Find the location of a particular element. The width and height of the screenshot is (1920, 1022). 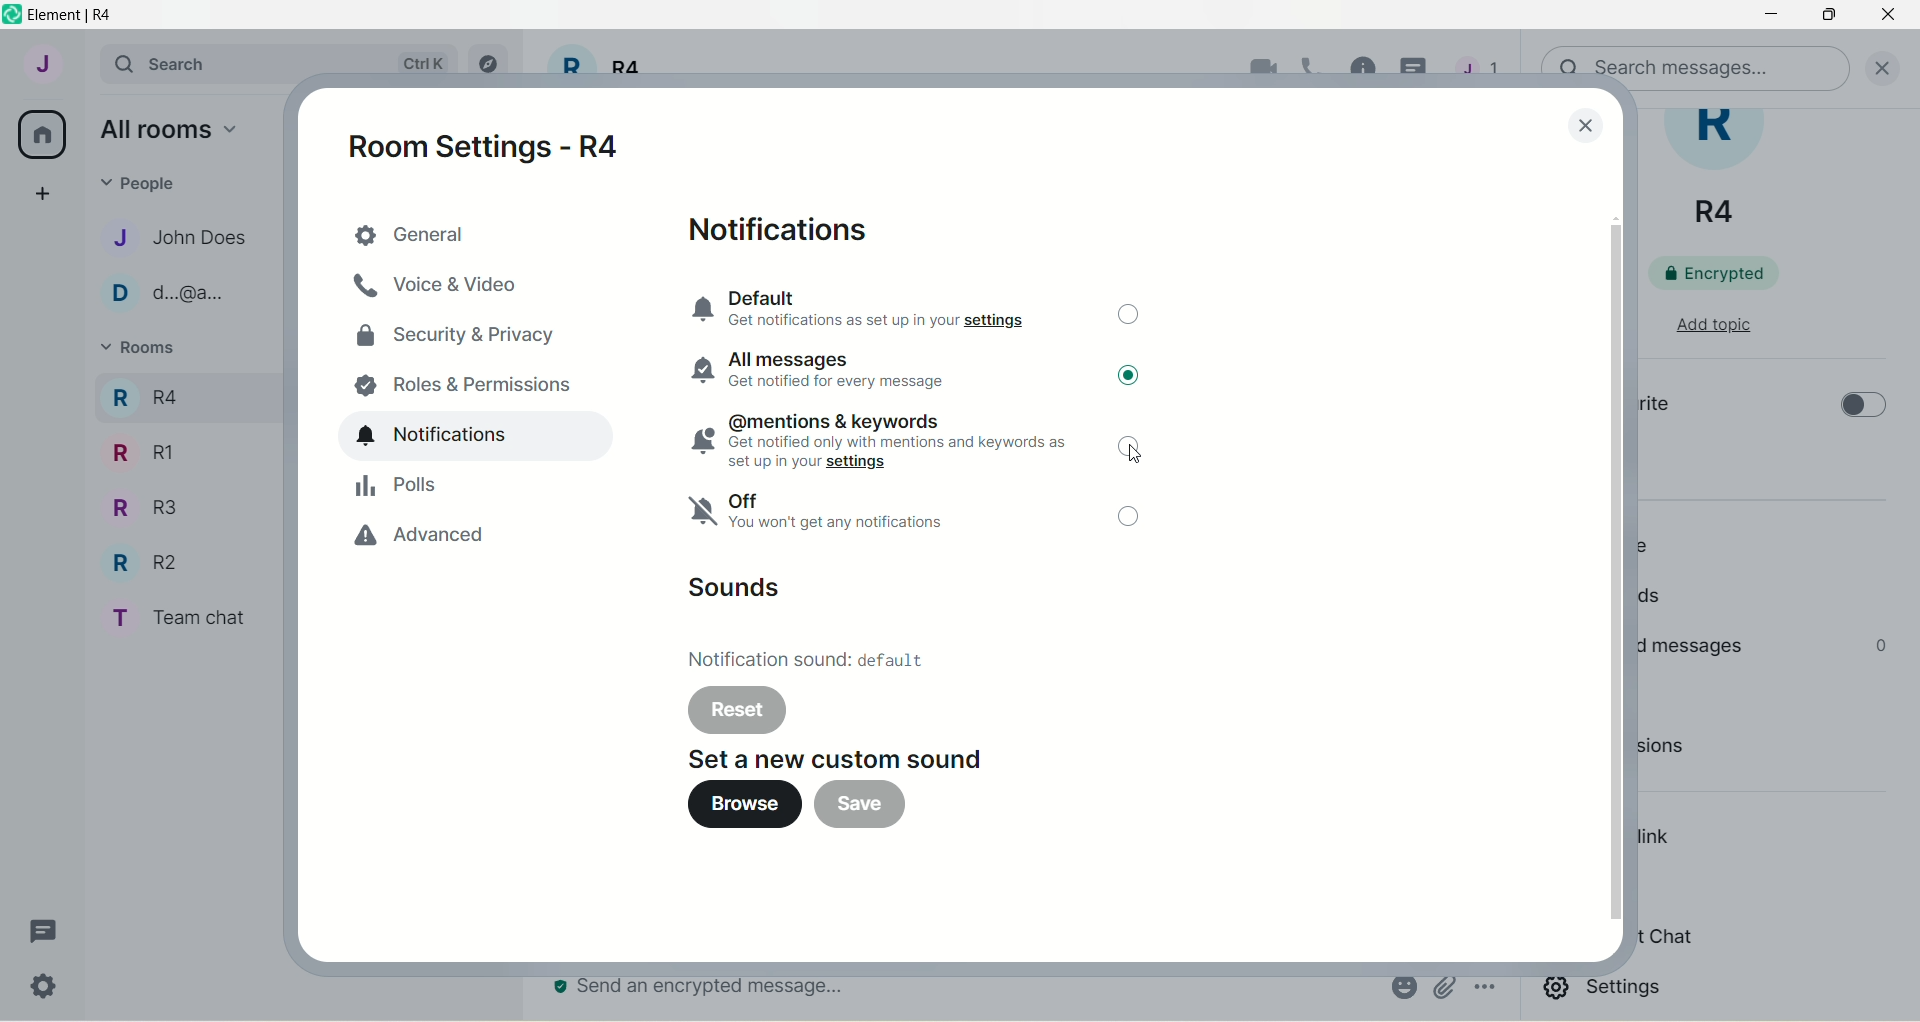

all rooms is located at coordinates (167, 128).